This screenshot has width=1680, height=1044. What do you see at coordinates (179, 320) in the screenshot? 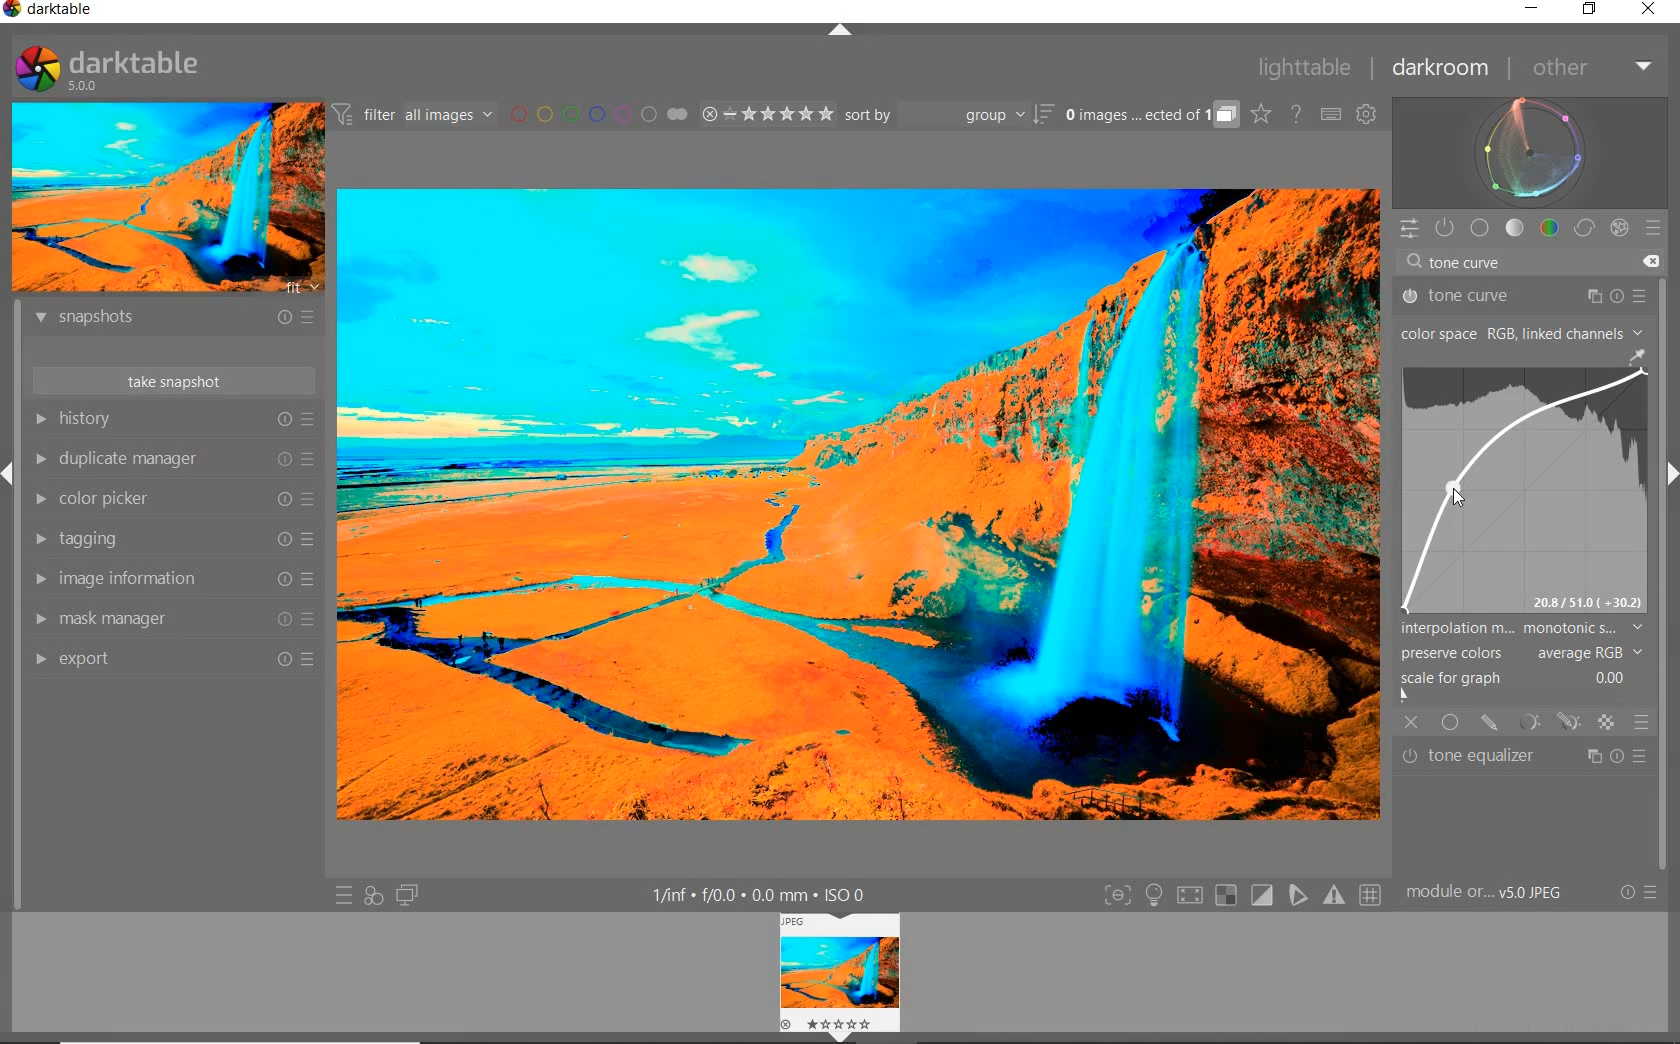
I see `snapshots` at bounding box center [179, 320].